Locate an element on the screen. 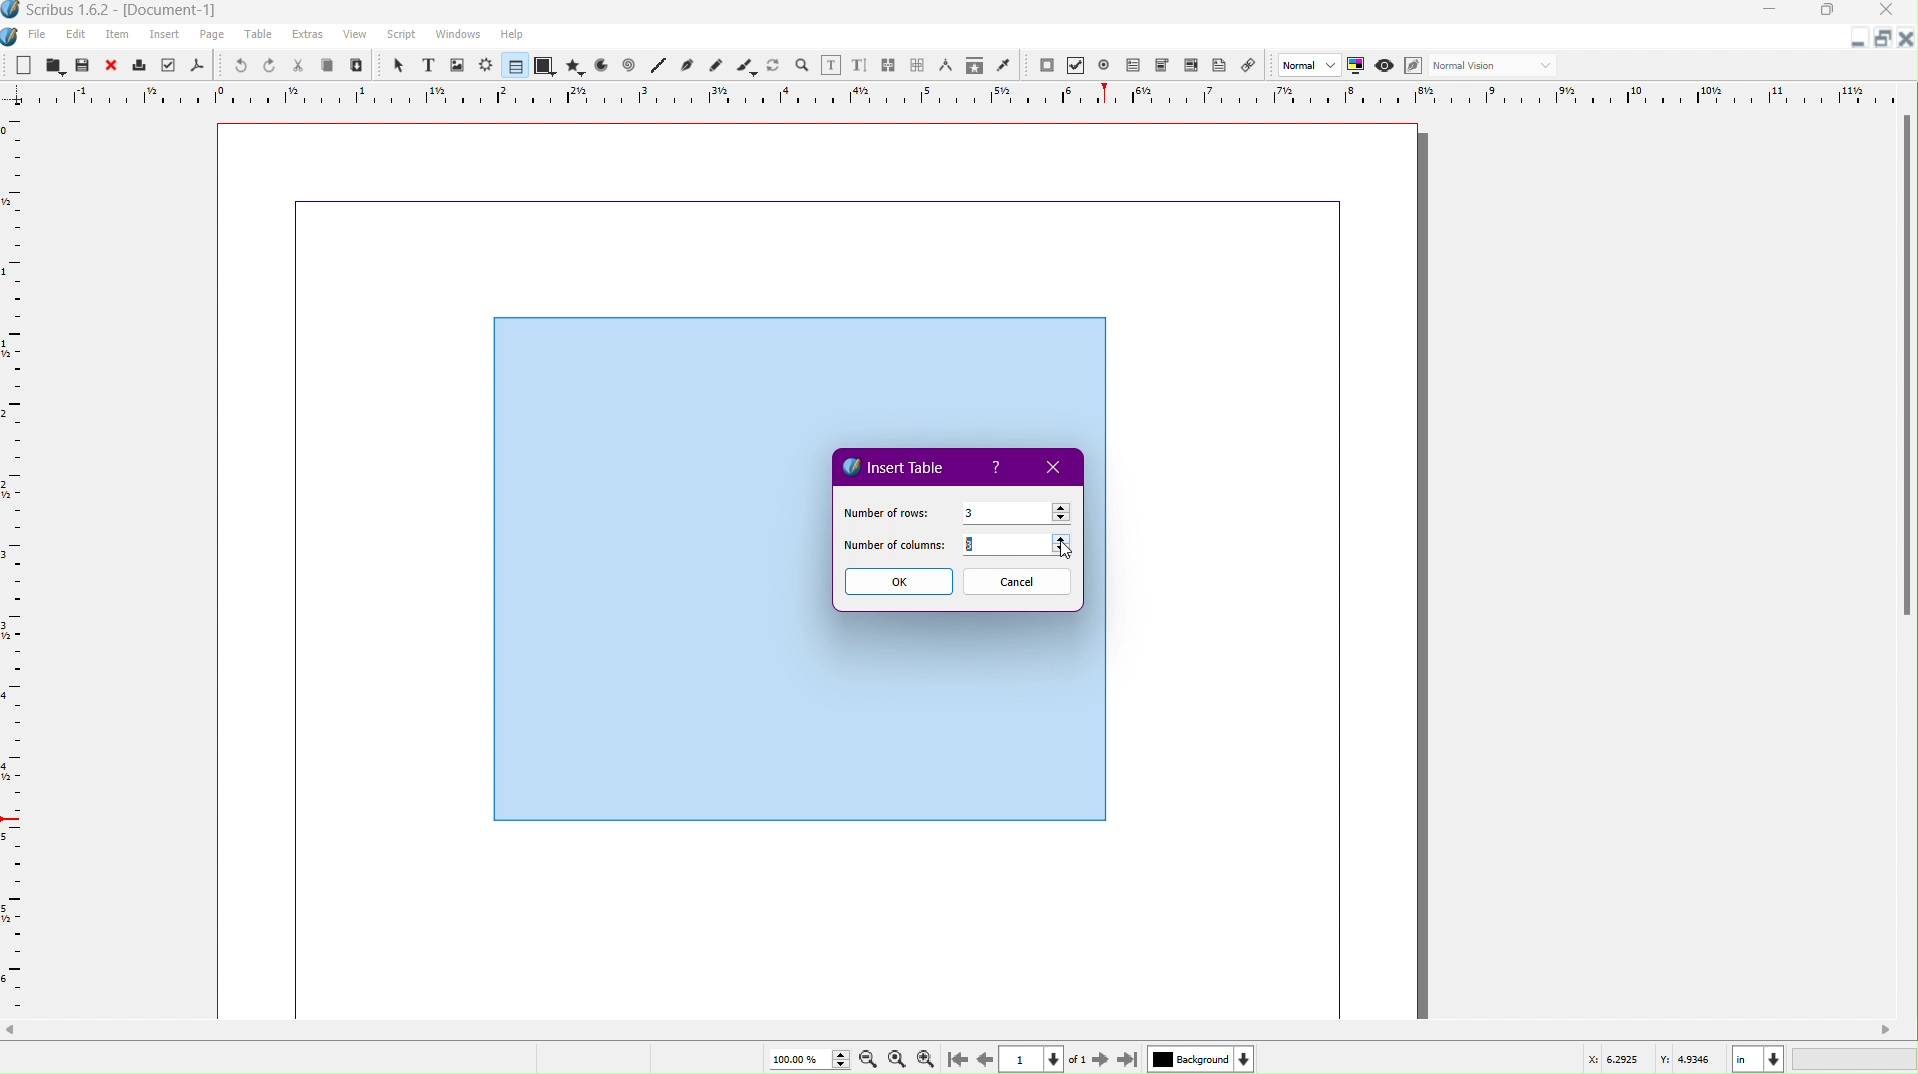 Image resolution: width=1918 pixels, height=1074 pixels. Render Frame is located at coordinates (487, 65).